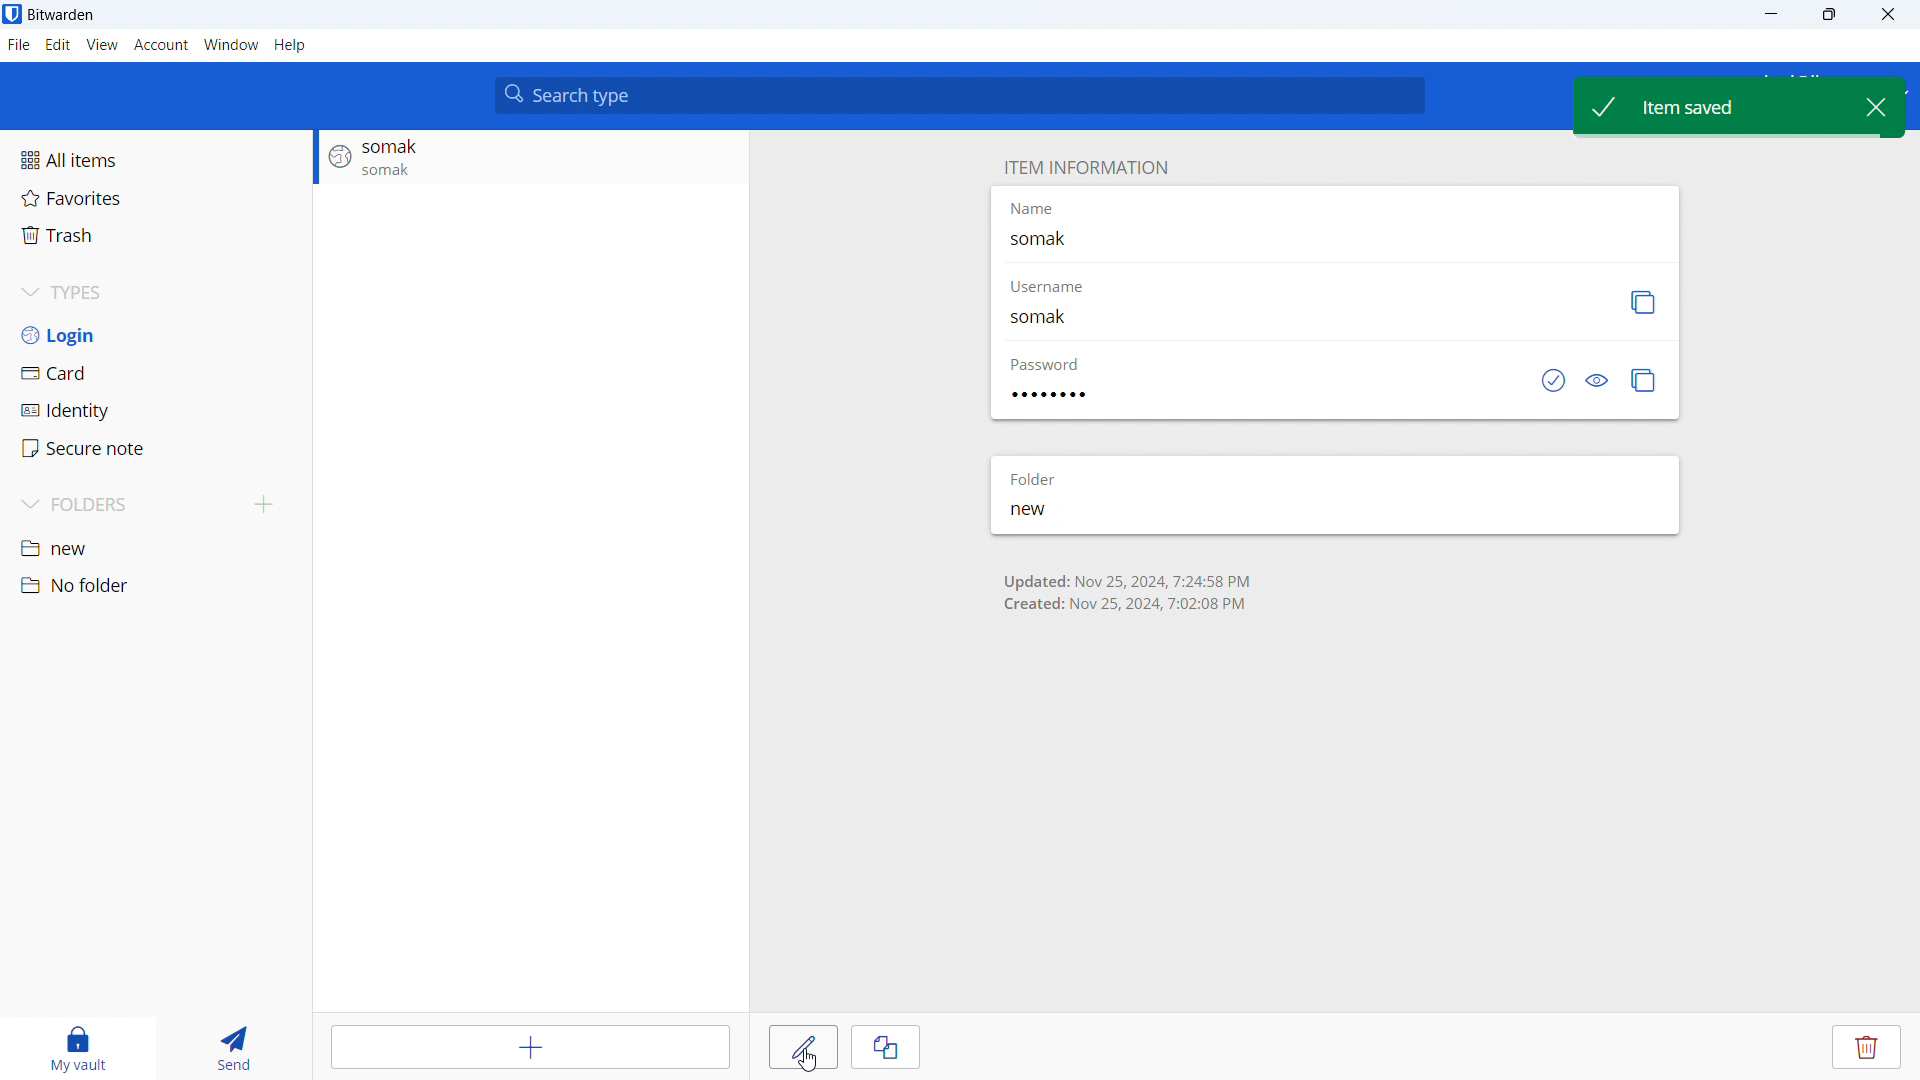  Describe the element at coordinates (1082, 166) in the screenshot. I see `item information` at that location.